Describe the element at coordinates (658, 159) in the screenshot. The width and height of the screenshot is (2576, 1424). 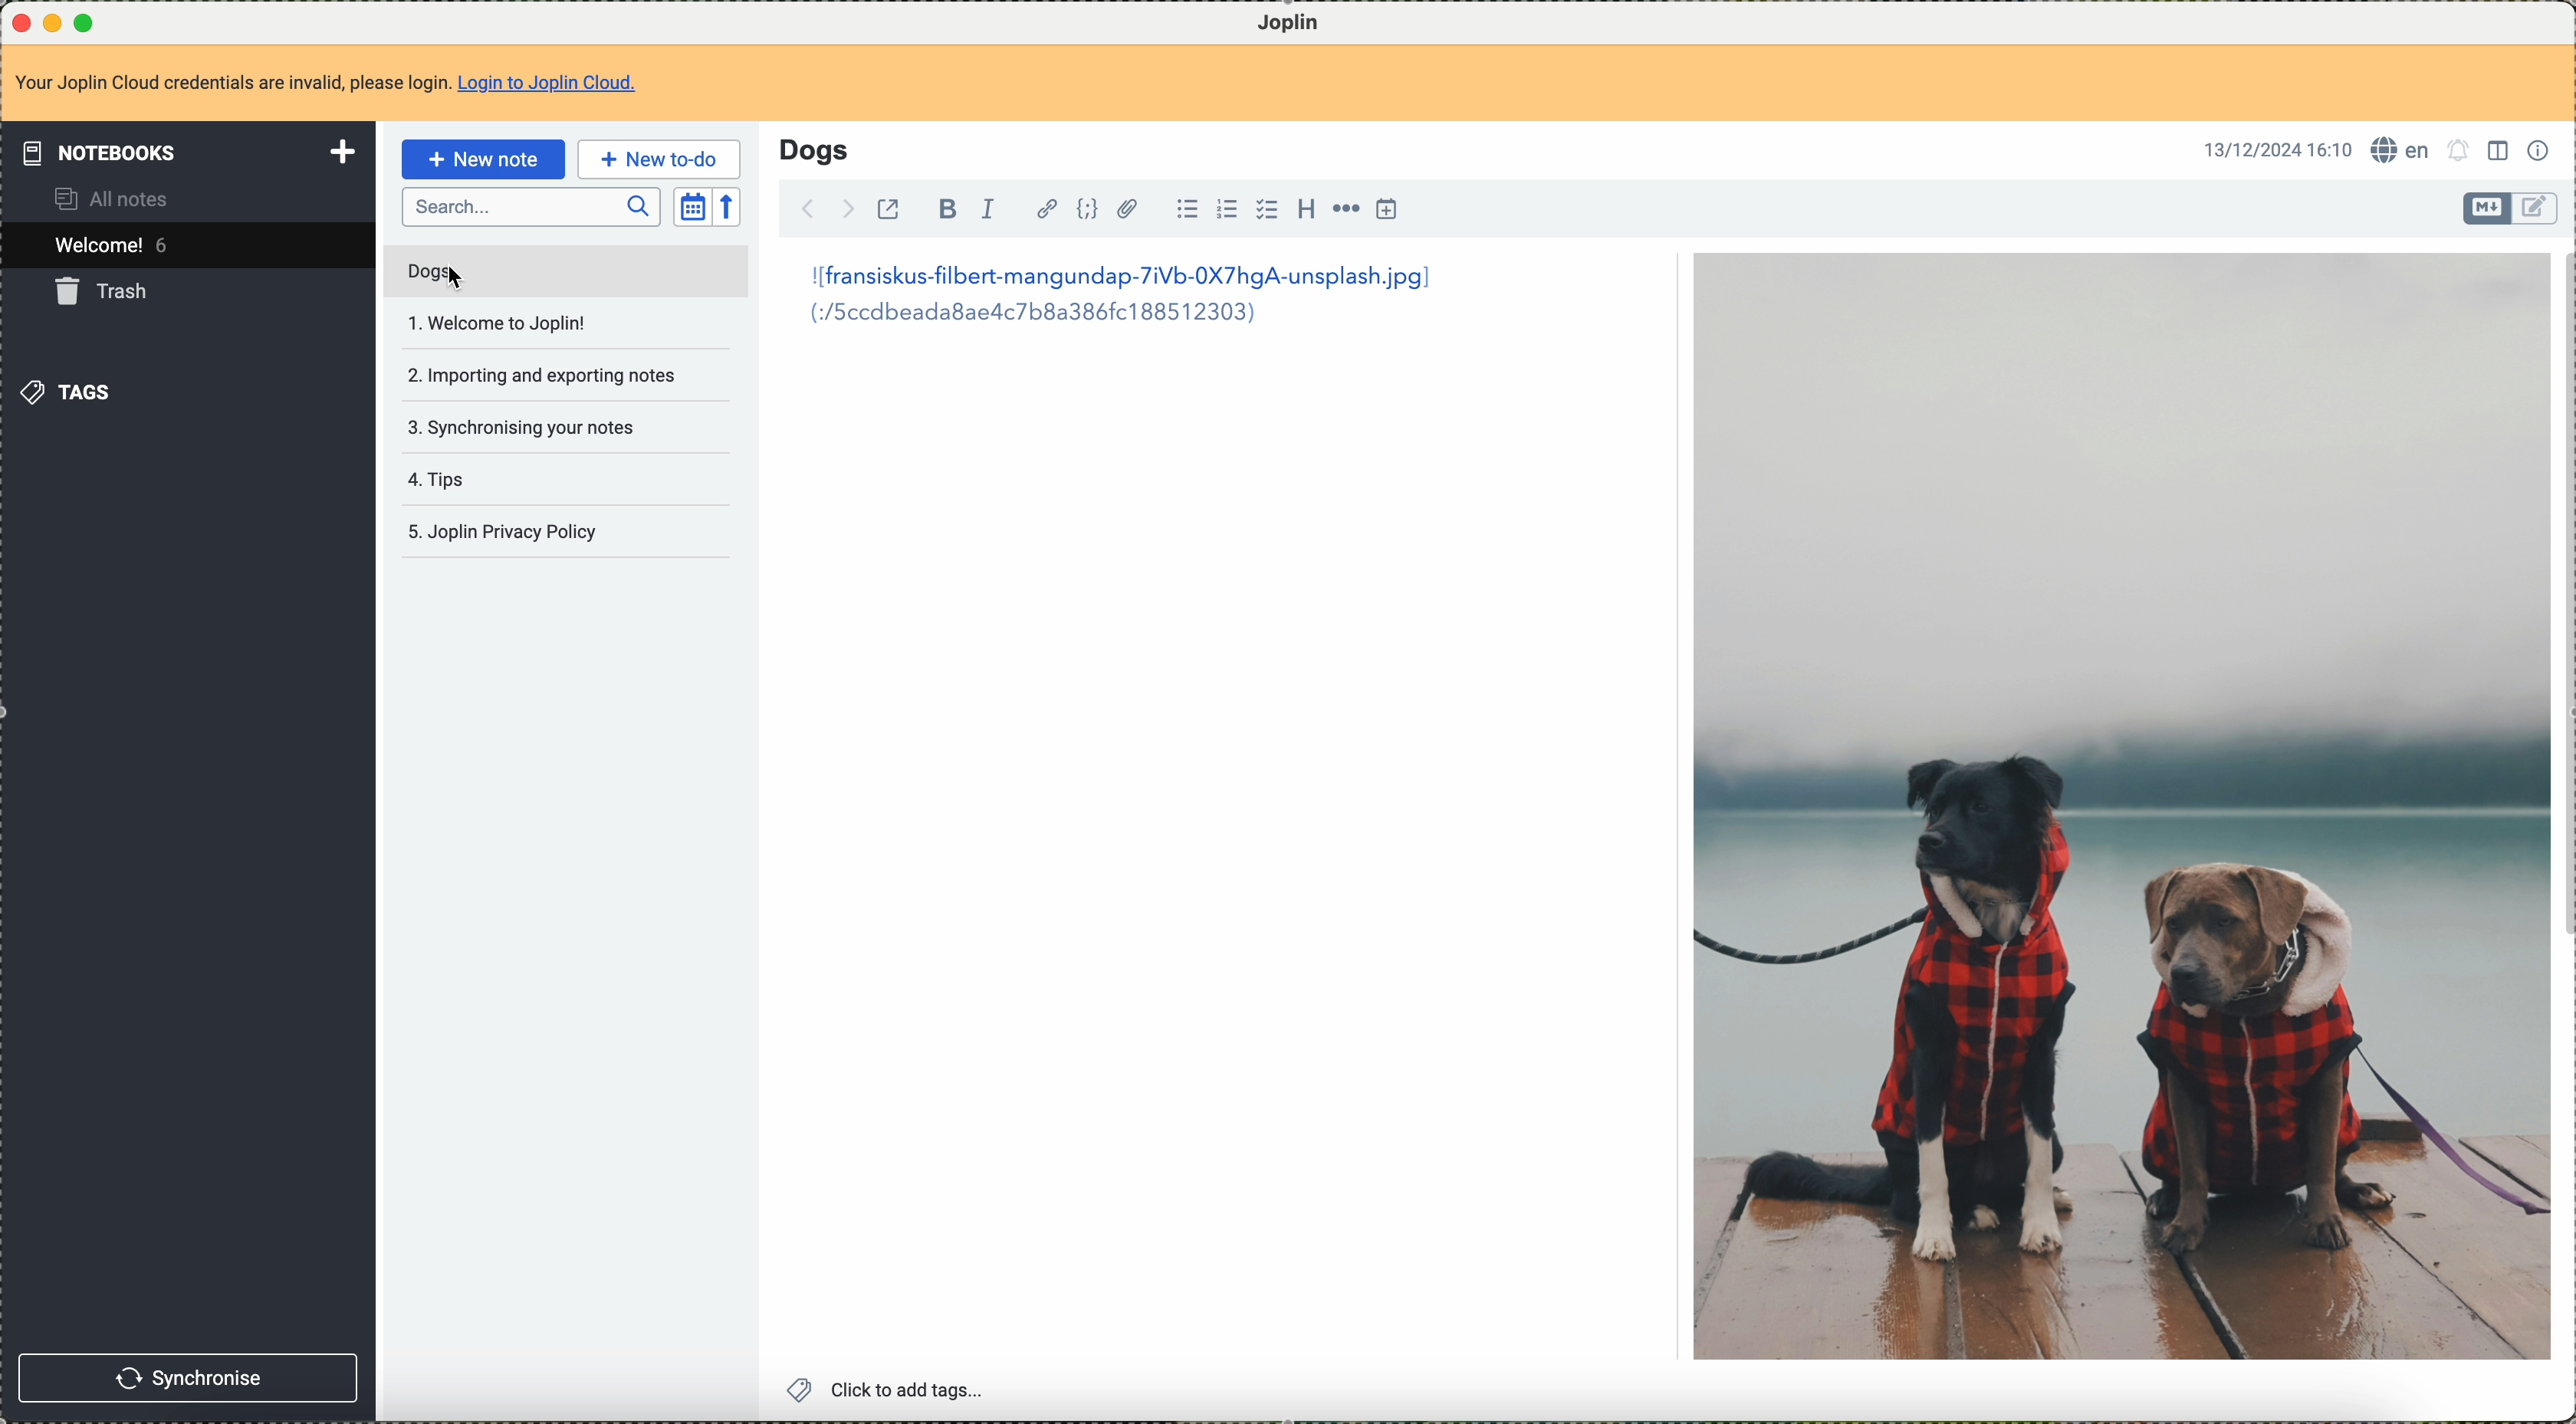
I see `new to-do` at that location.